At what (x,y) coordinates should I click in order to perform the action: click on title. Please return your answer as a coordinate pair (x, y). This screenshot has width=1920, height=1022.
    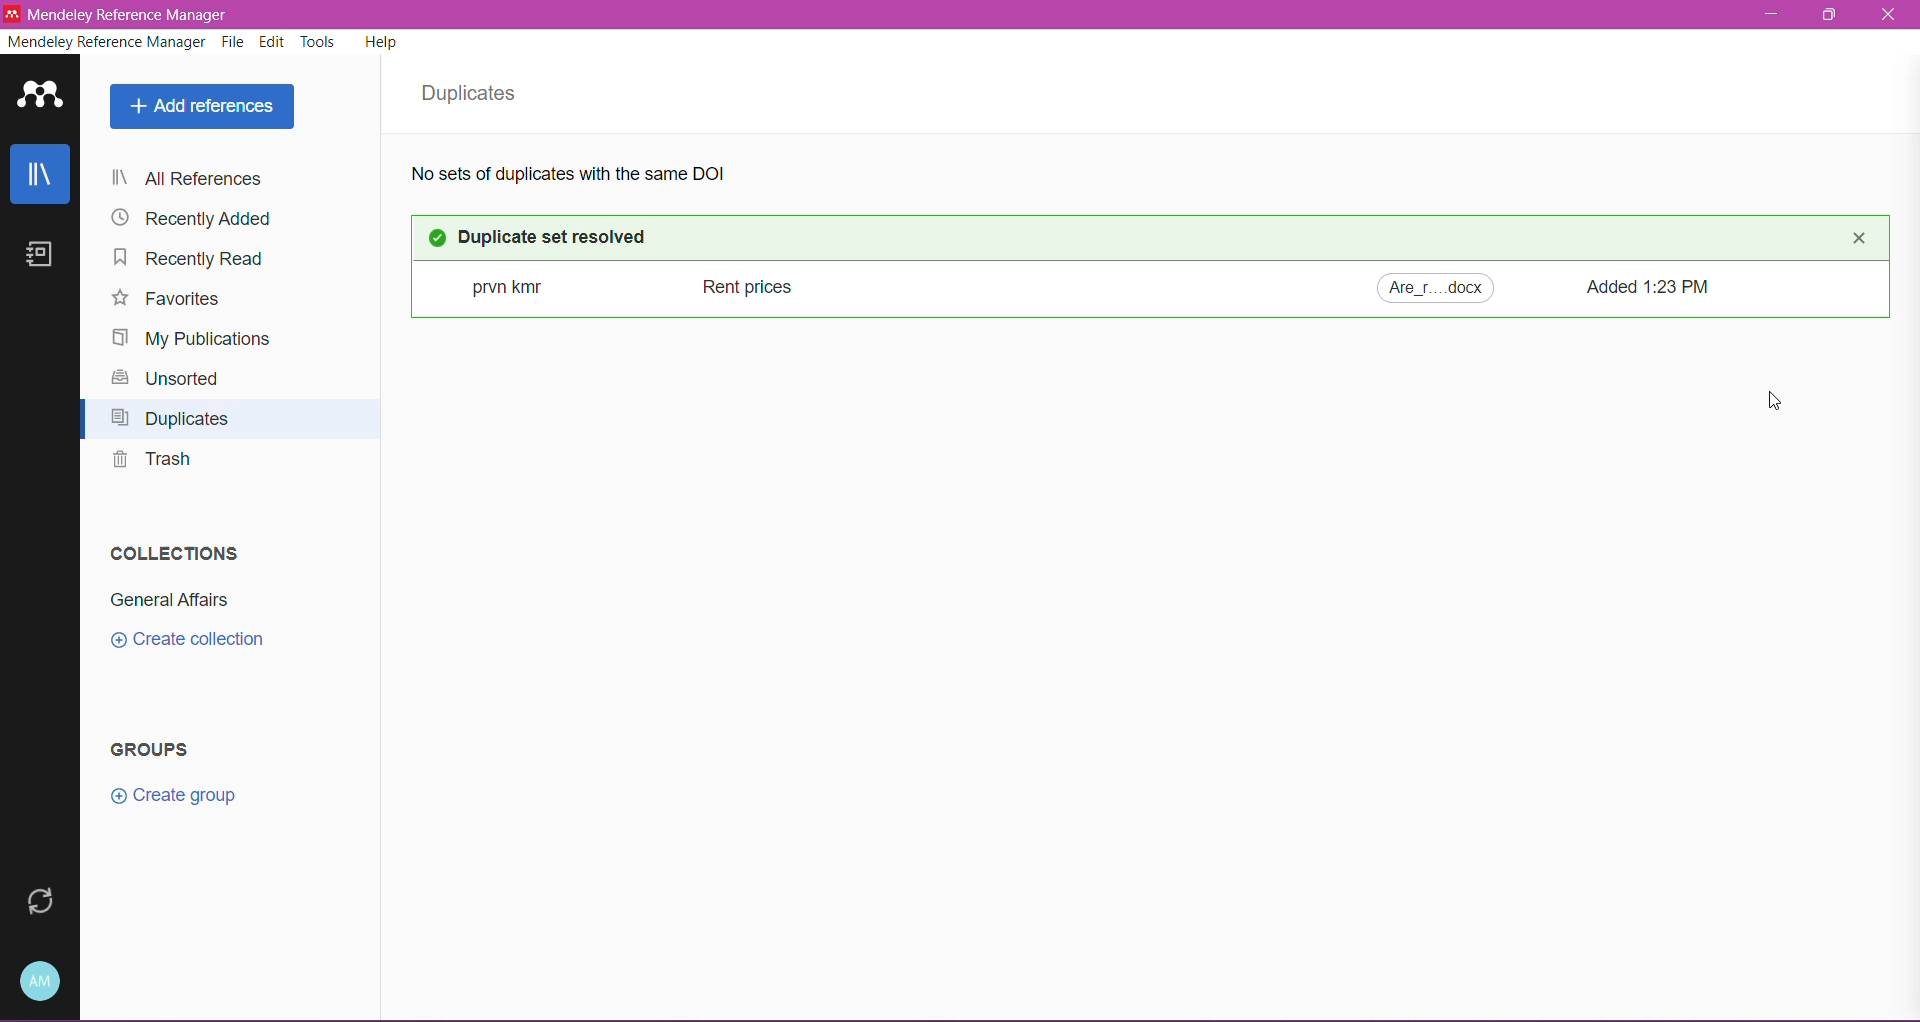
    Looking at the image, I should click on (734, 285).